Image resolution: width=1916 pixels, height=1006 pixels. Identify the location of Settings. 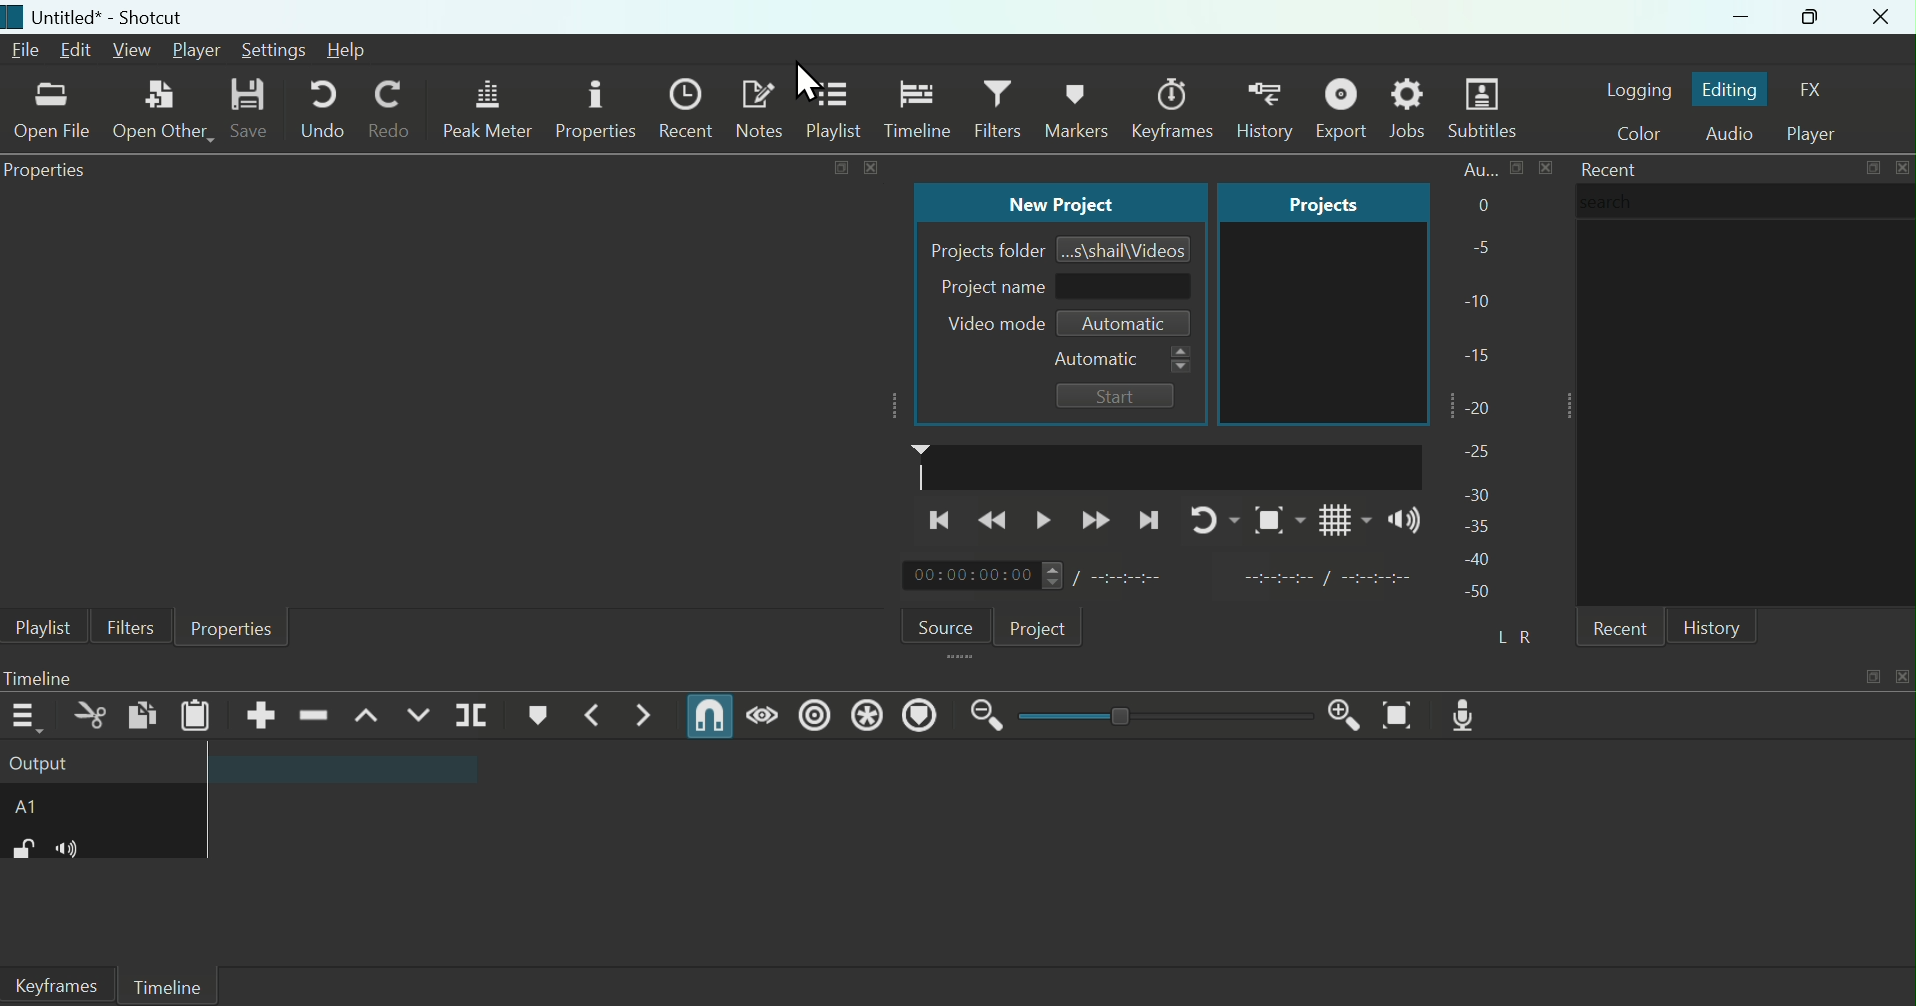
(274, 50).